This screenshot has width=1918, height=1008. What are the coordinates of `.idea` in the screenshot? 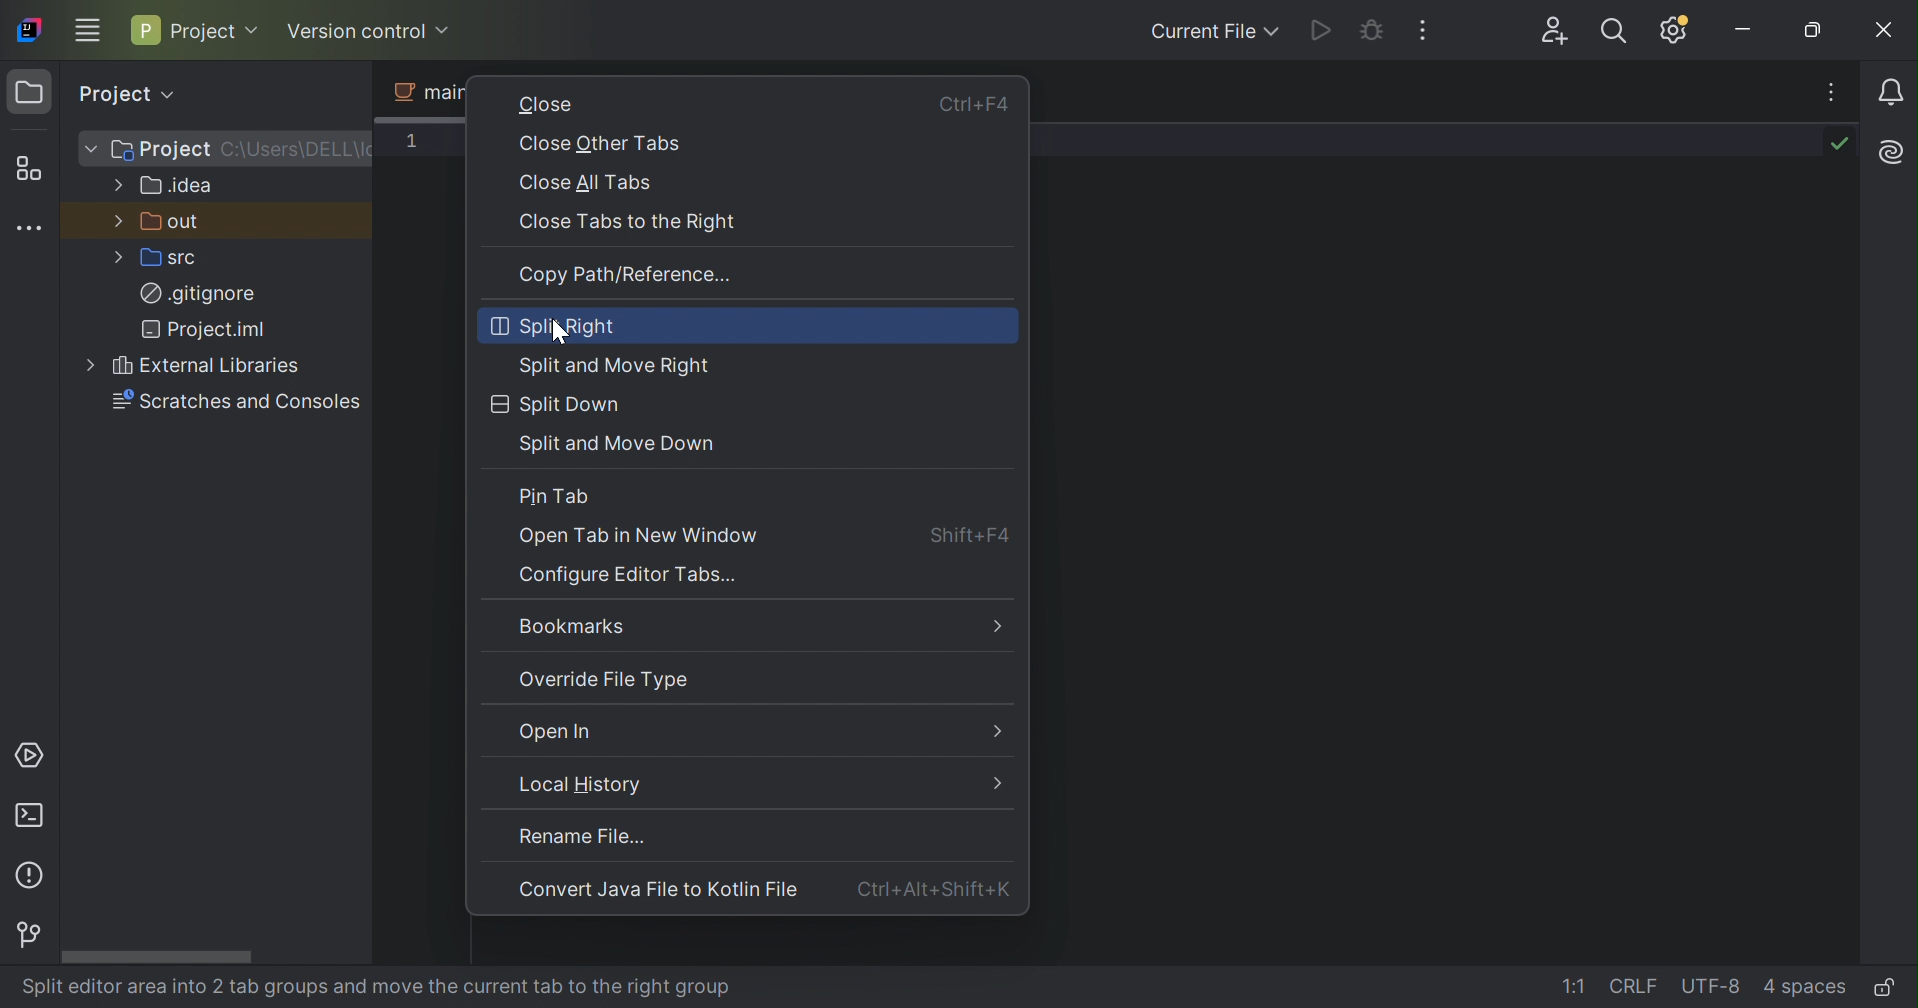 It's located at (178, 187).